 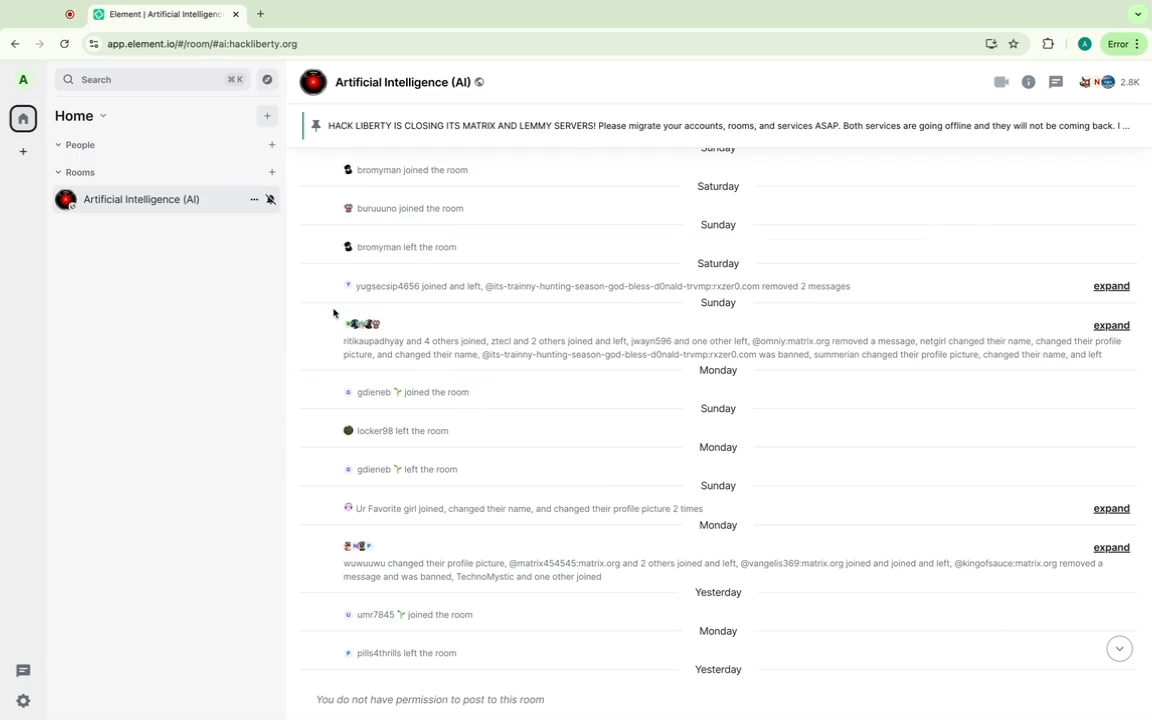 What do you see at coordinates (400, 81) in the screenshot?
I see `Group name` at bounding box center [400, 81].